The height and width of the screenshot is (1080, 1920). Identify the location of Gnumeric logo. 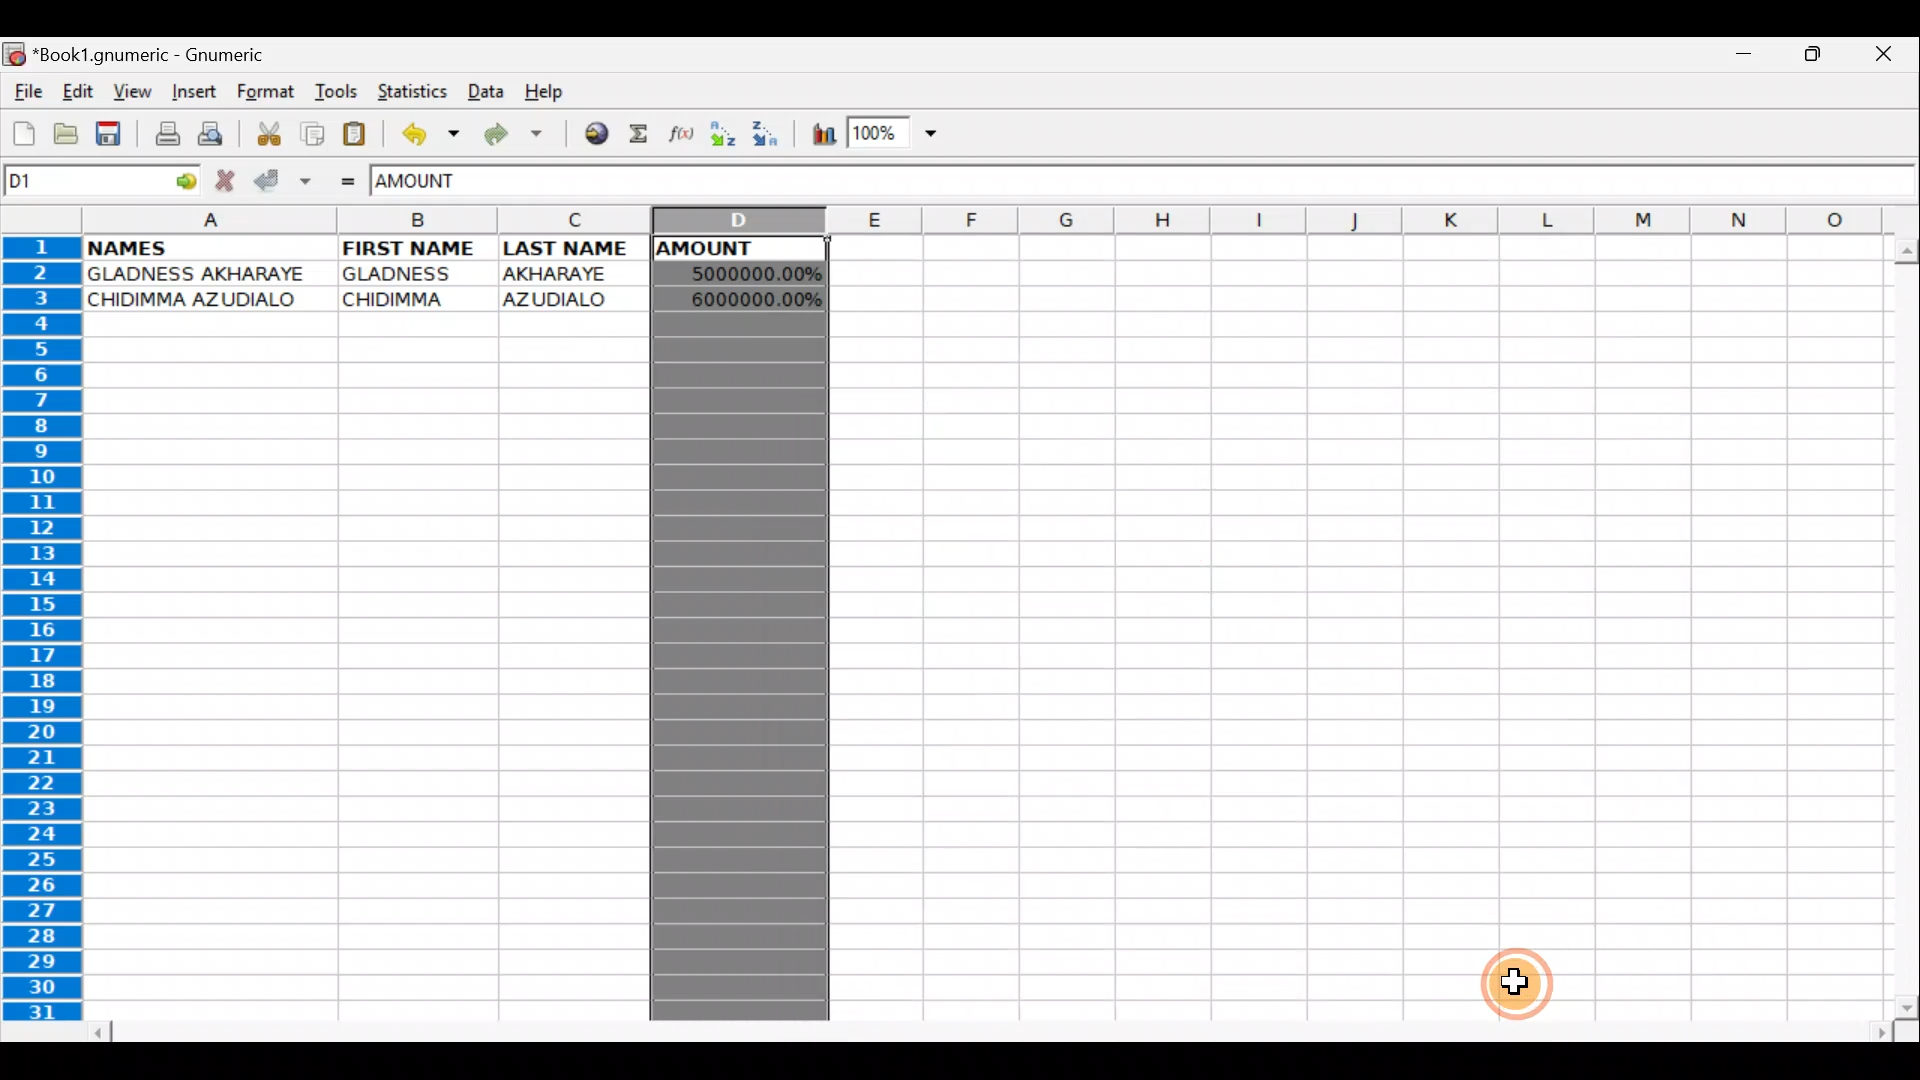
(14, 54).